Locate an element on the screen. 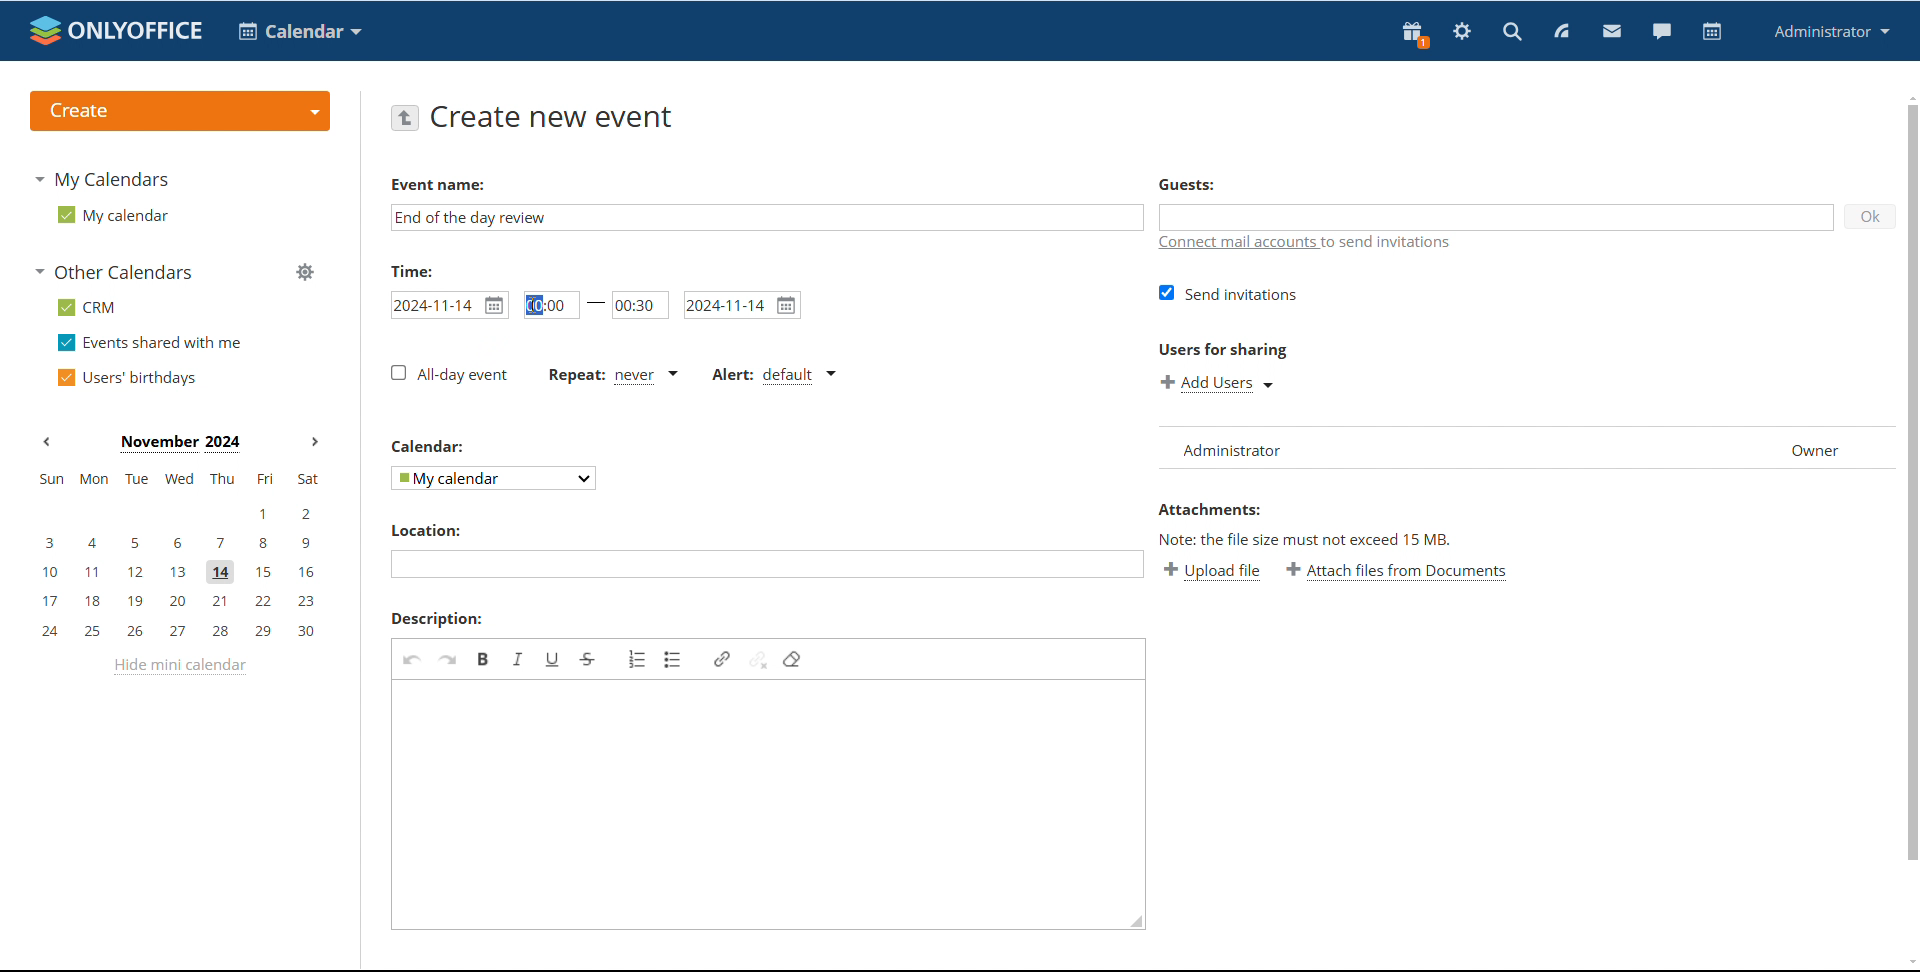 This screenshot has width=1920, height=972. attach files from documents is located at coordinates (1398, 571).